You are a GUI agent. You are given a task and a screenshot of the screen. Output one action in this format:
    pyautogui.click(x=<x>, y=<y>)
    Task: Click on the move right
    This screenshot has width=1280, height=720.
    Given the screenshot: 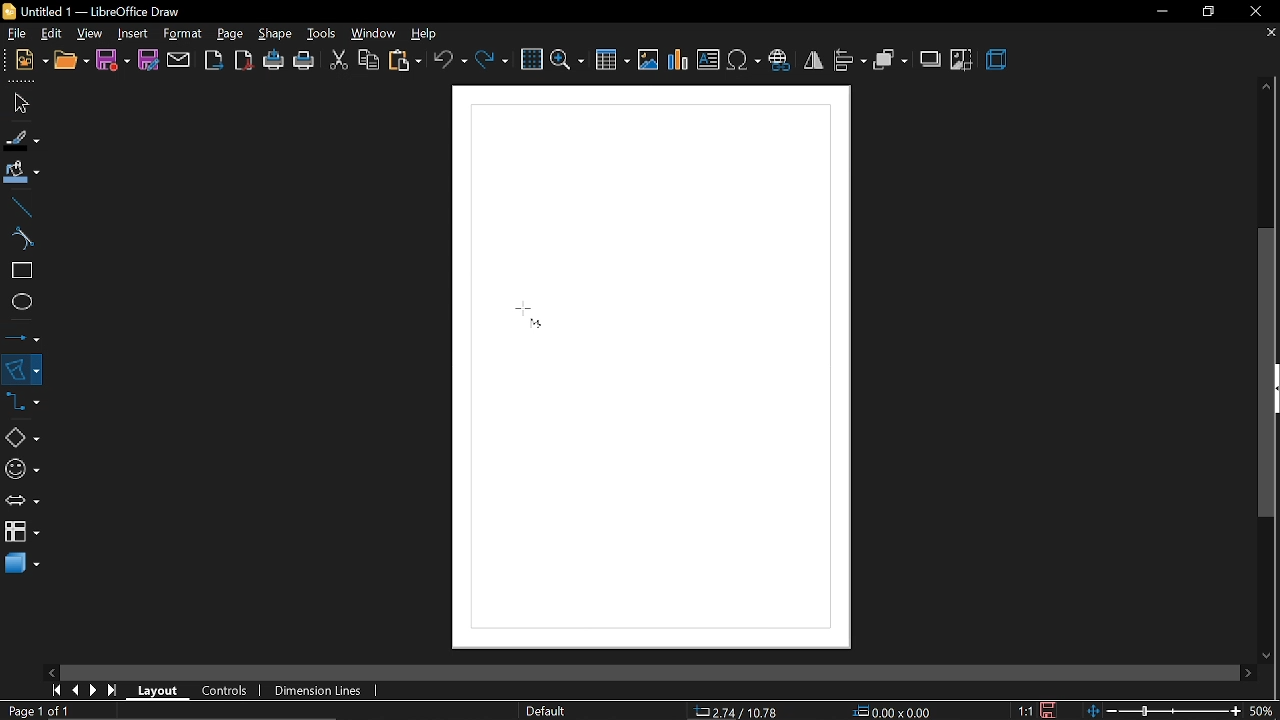 What is the action you would take?
    pyautogui.click(x=1245, y=670)
    